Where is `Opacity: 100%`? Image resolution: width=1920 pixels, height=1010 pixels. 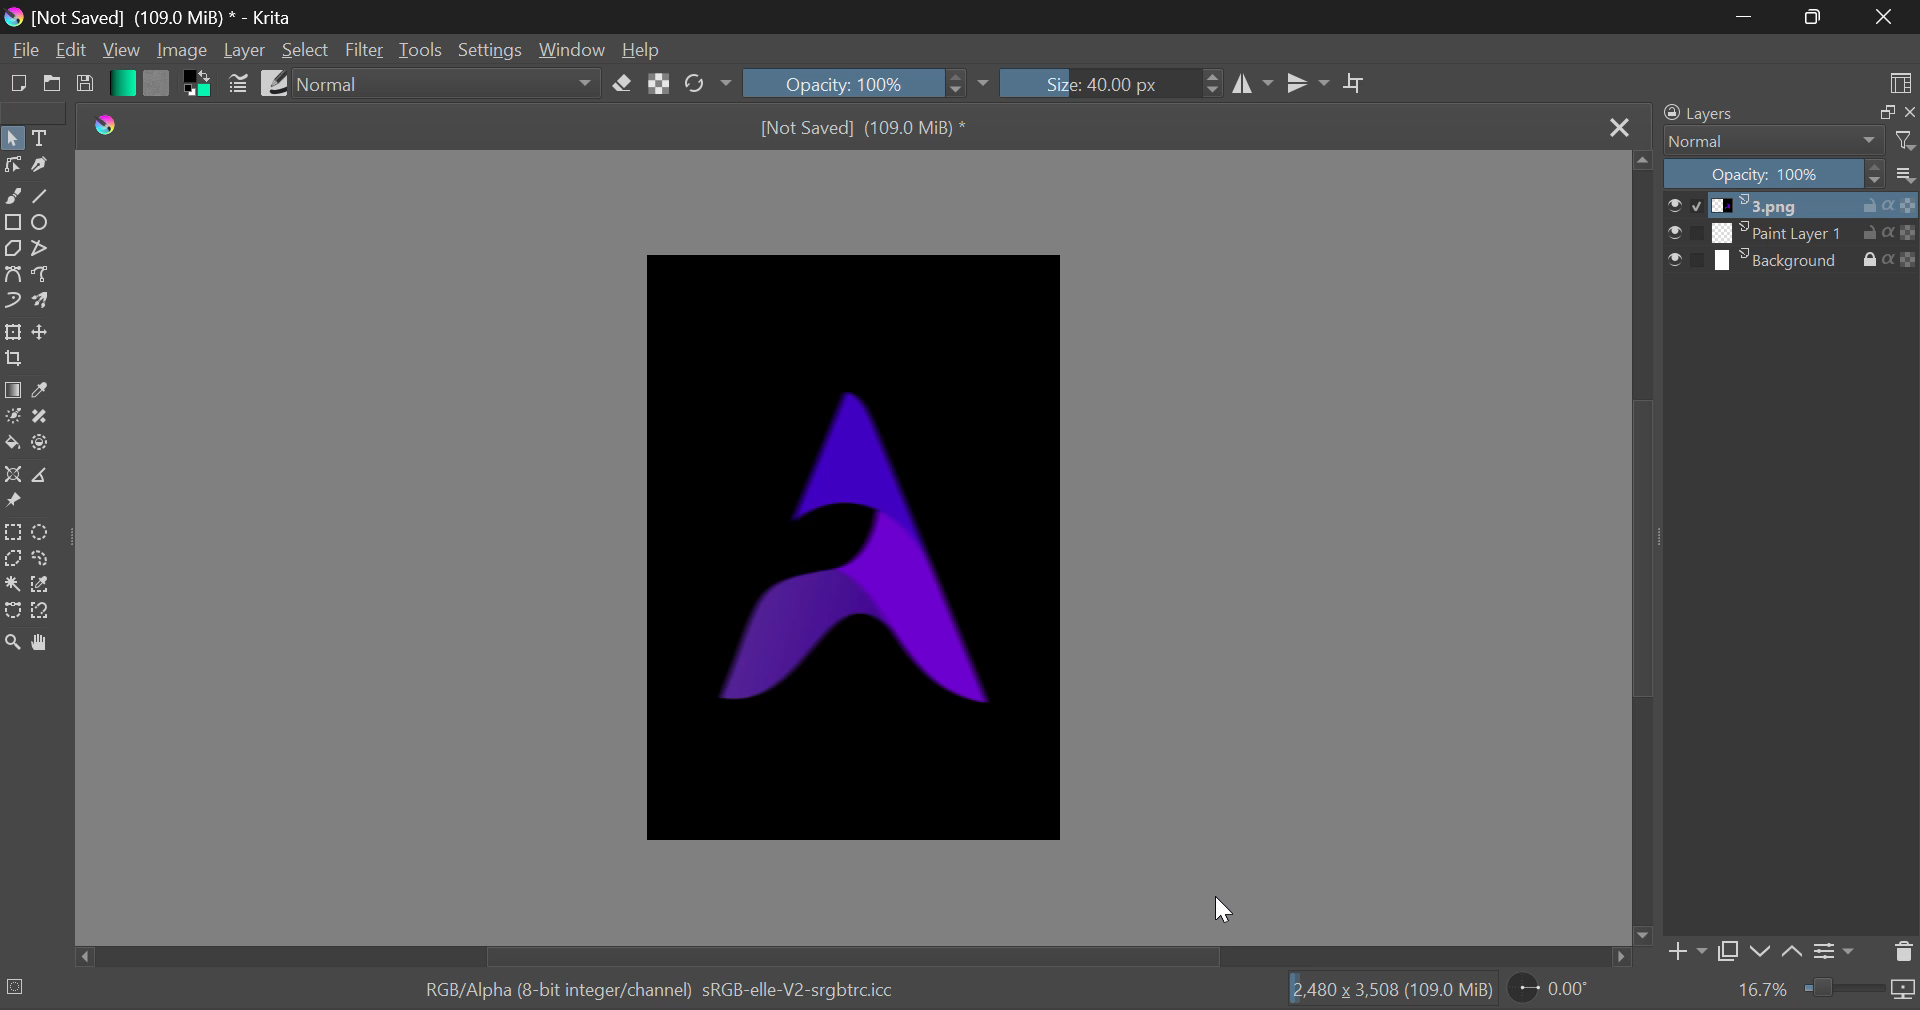
Opacity: 100% is located at coordinates (839, 82).